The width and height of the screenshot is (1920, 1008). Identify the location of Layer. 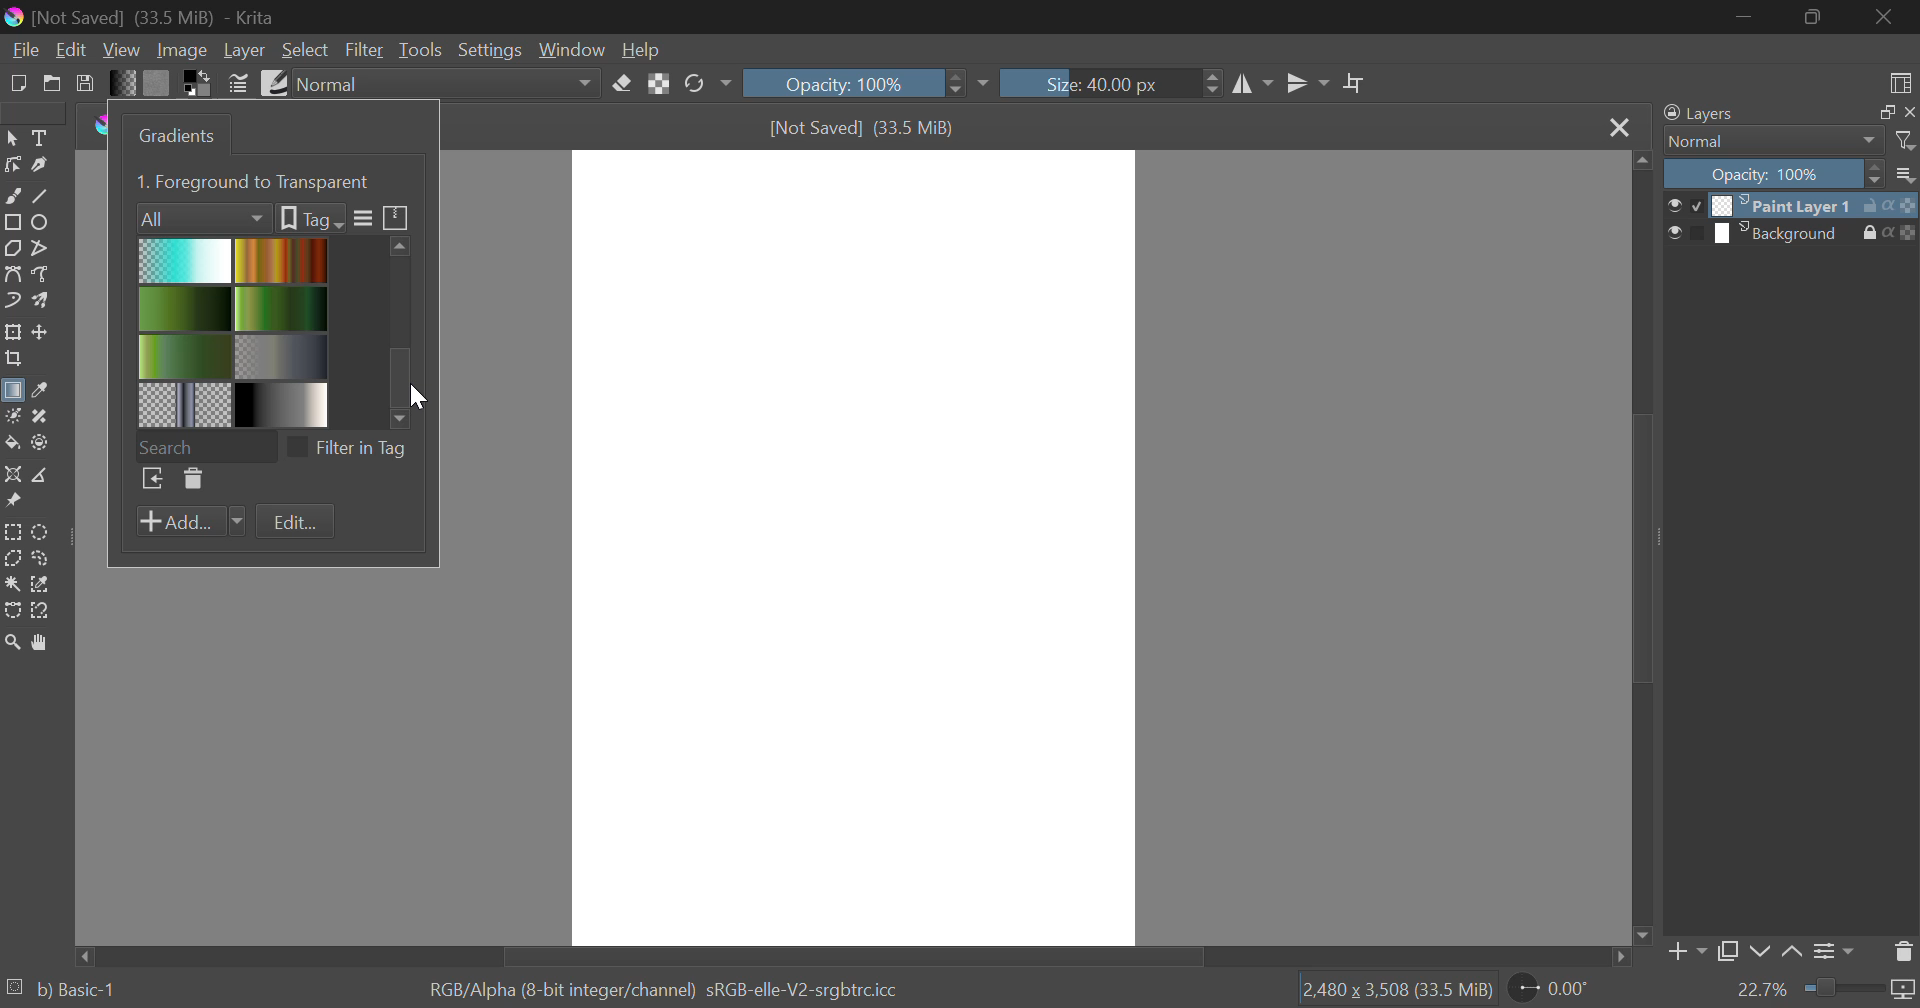
(244, 50).